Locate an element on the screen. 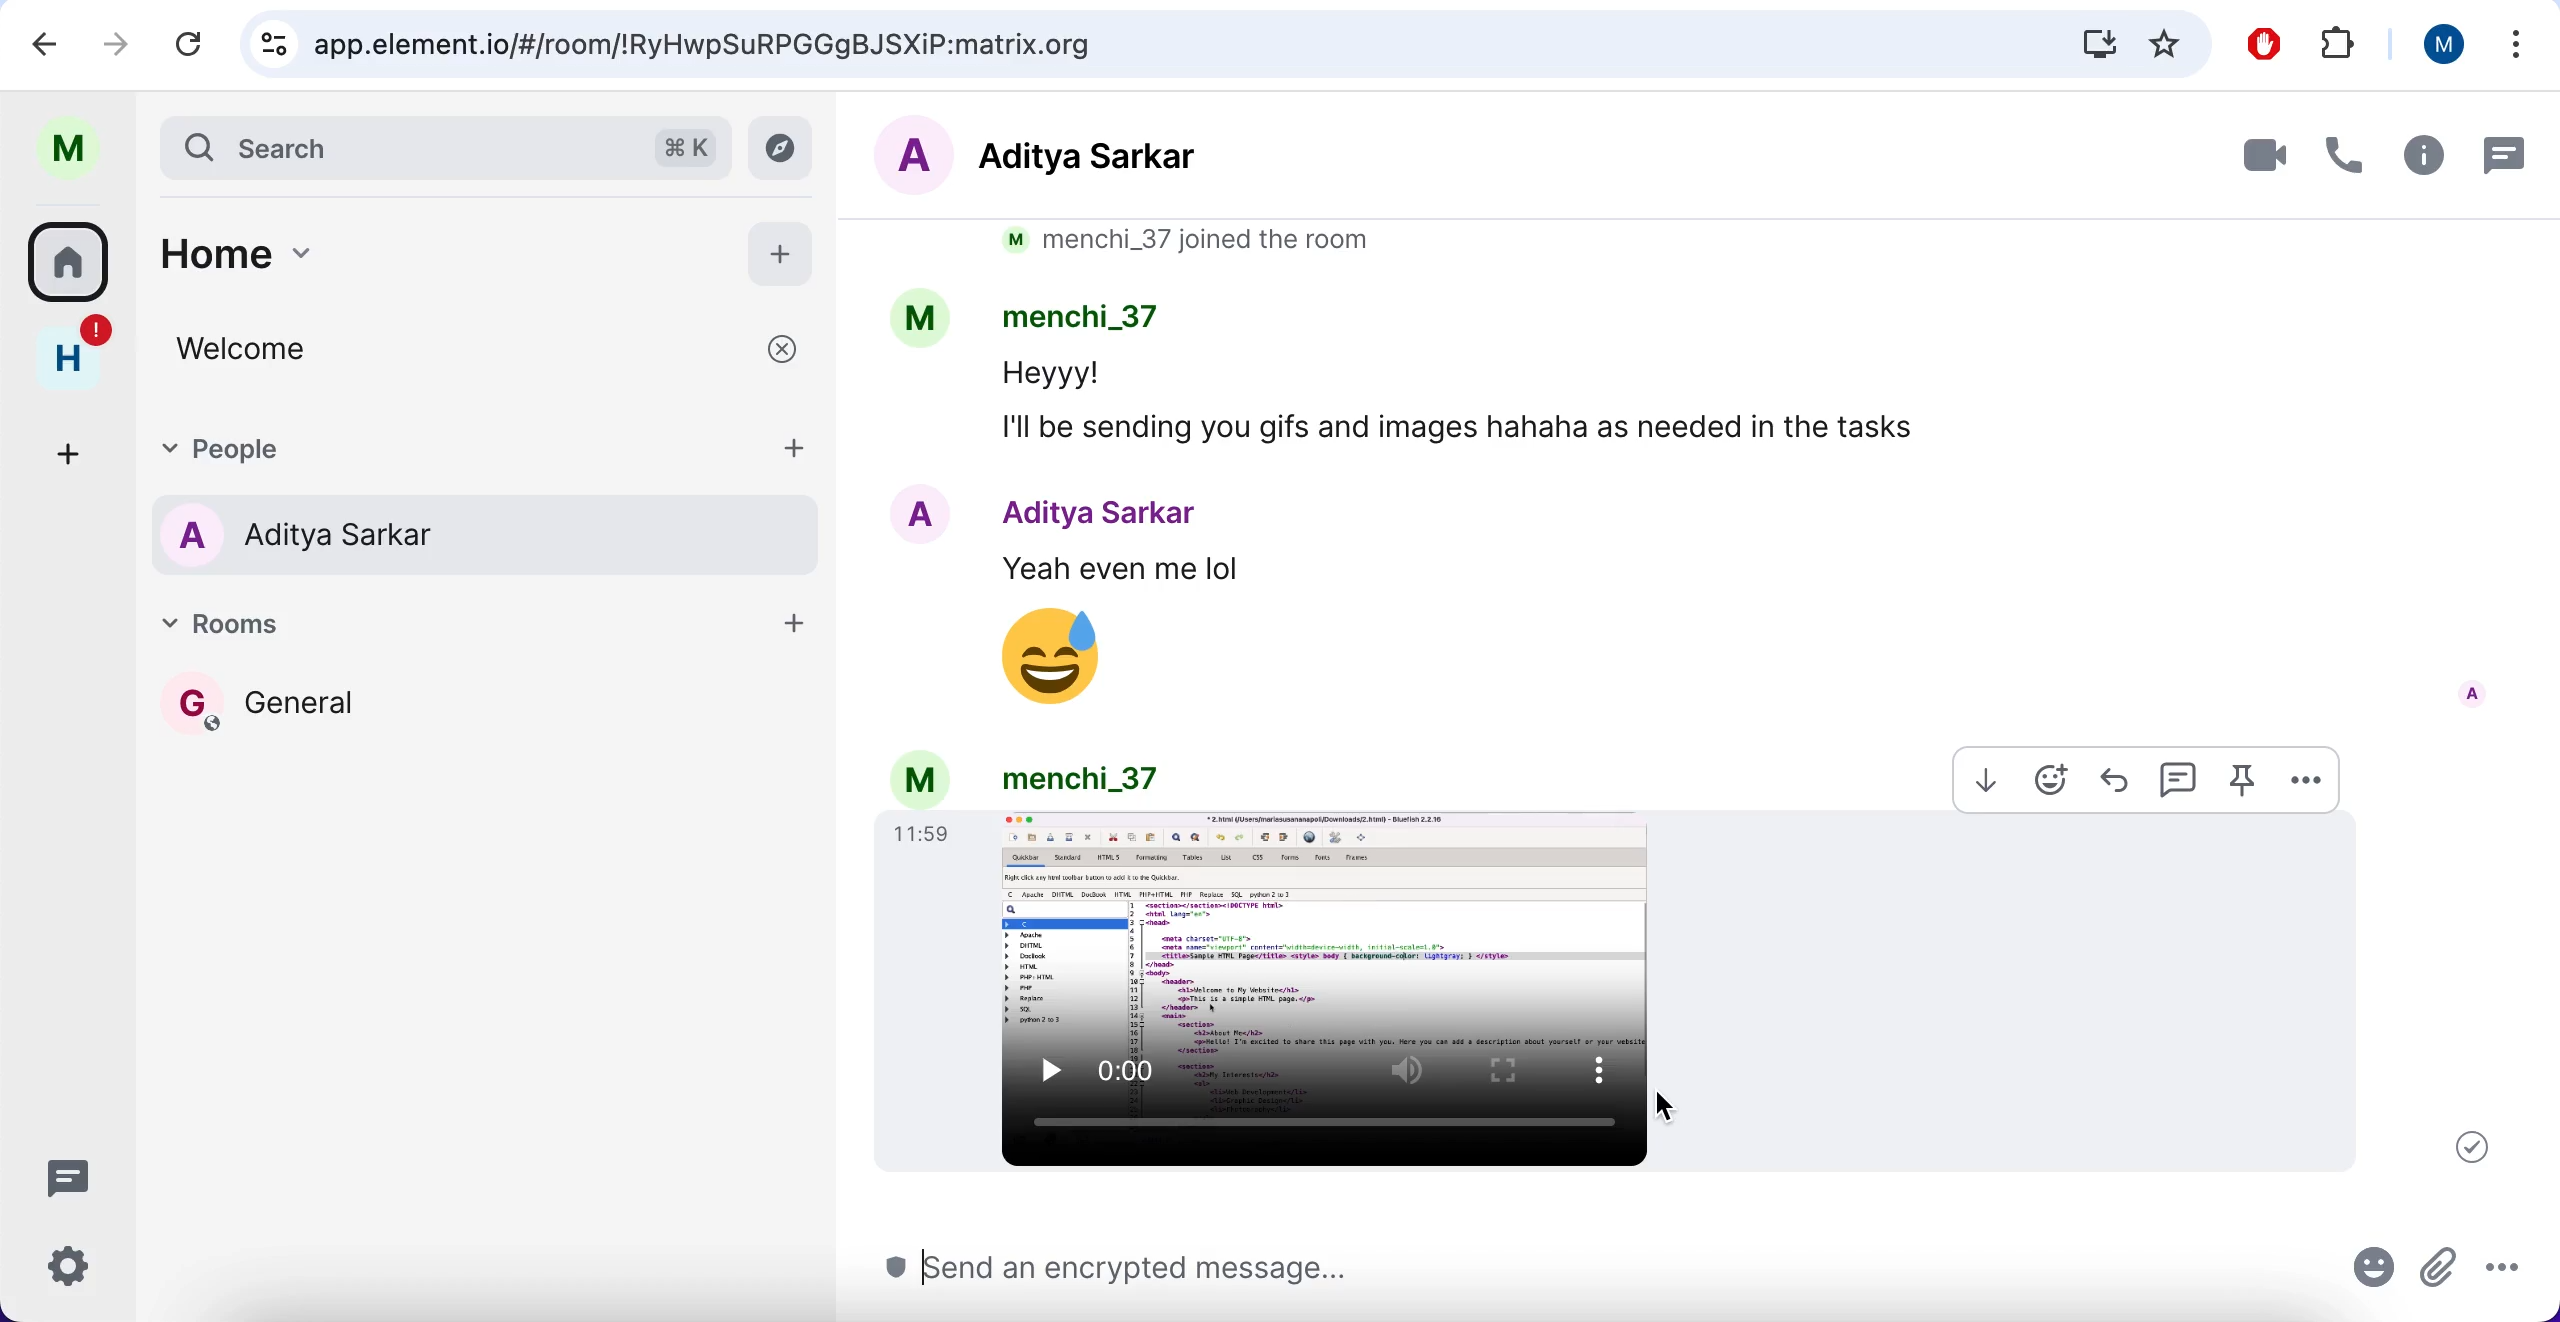 The height and width of the screenshot is (1322, 2560). rooms is located at coordinates (490, 734).